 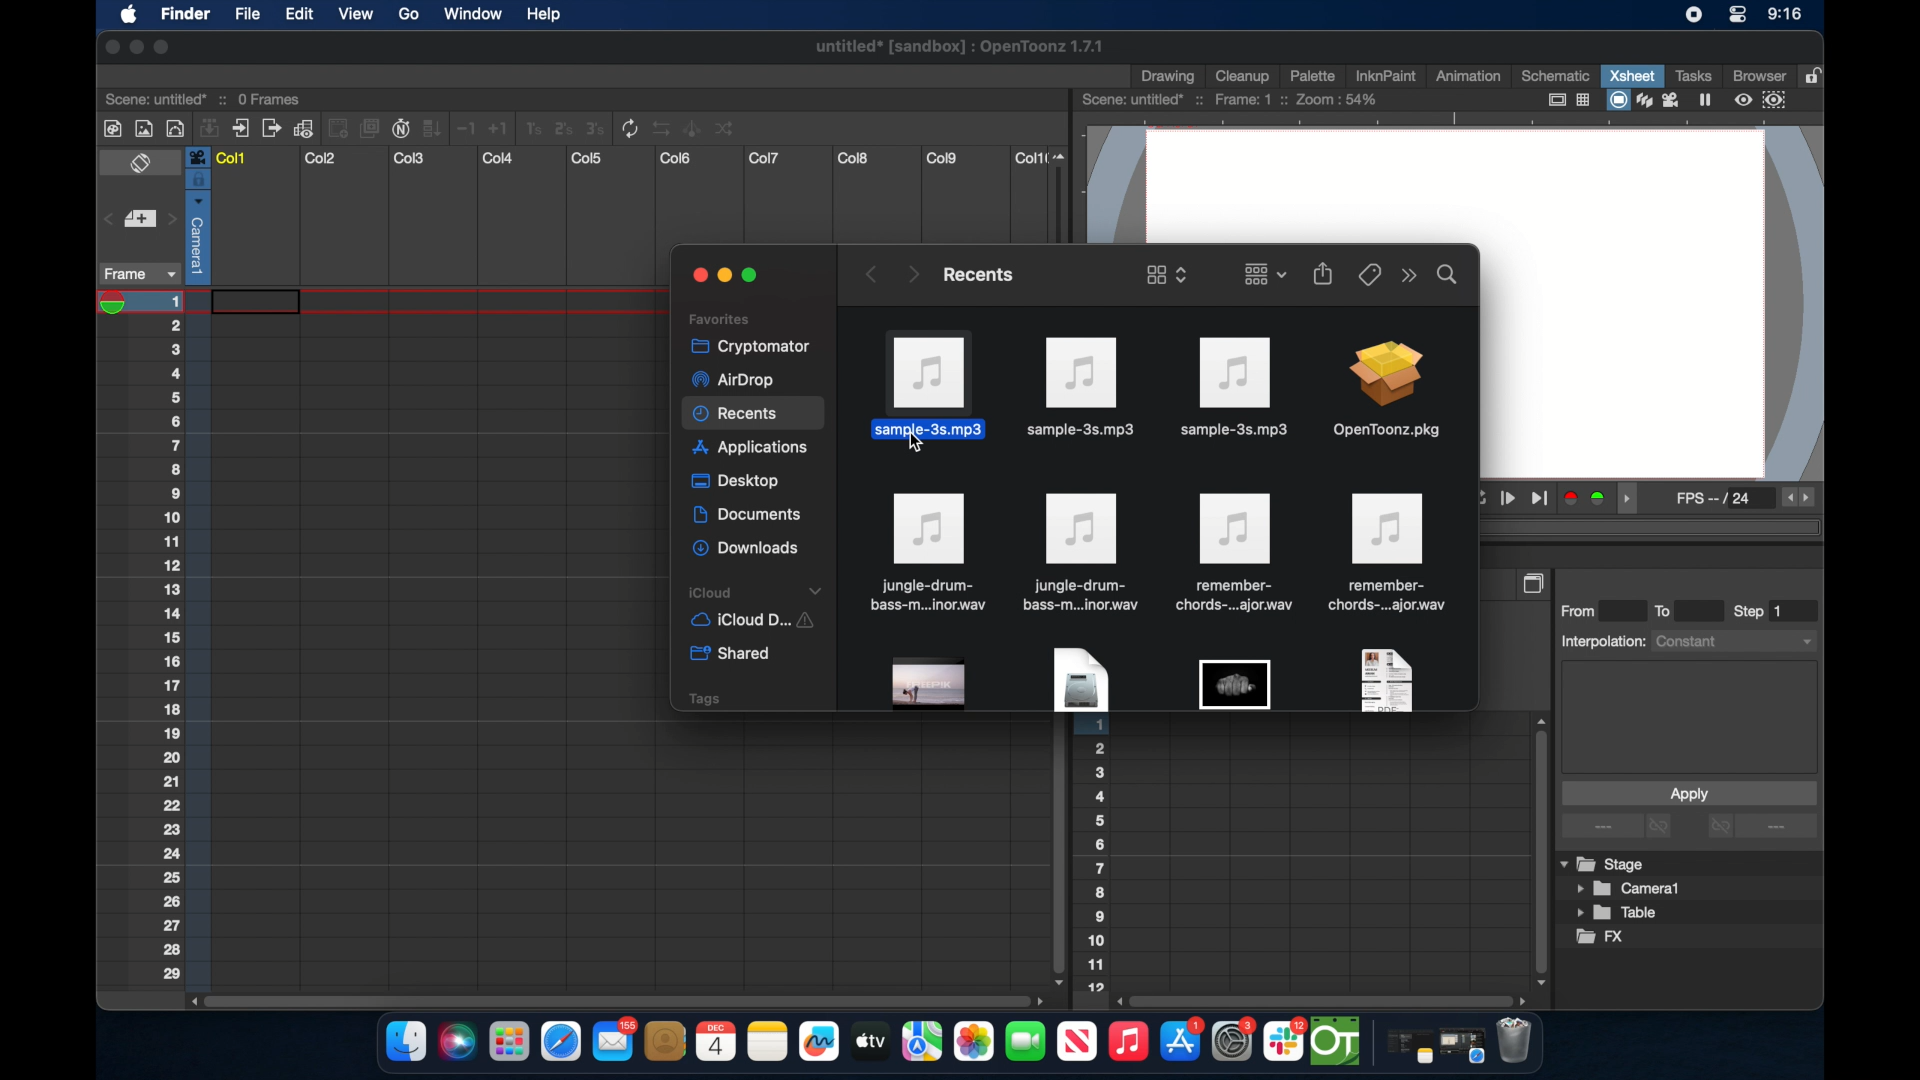 I want to click on contacts, so click(x=666, y=1041).